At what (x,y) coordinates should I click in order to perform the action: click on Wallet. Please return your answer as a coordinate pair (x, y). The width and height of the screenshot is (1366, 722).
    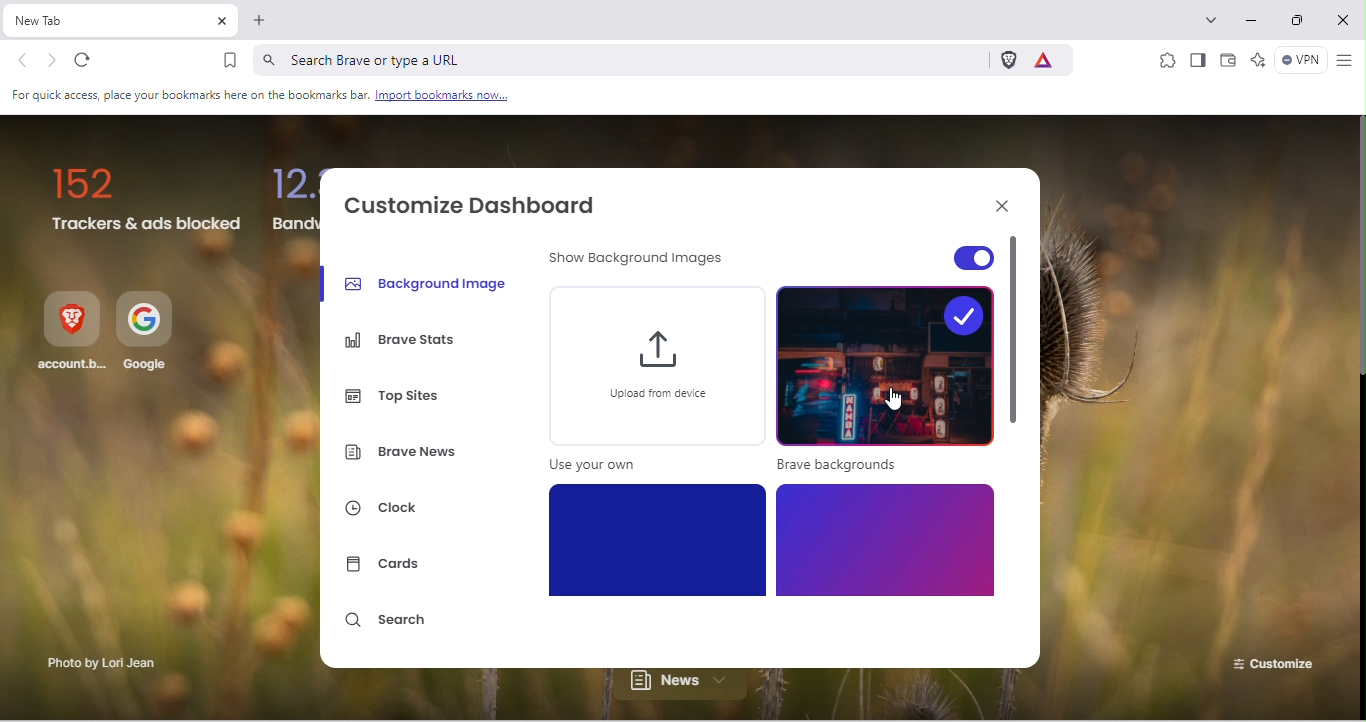
    Looking at the image, I should click on (1229, 63).